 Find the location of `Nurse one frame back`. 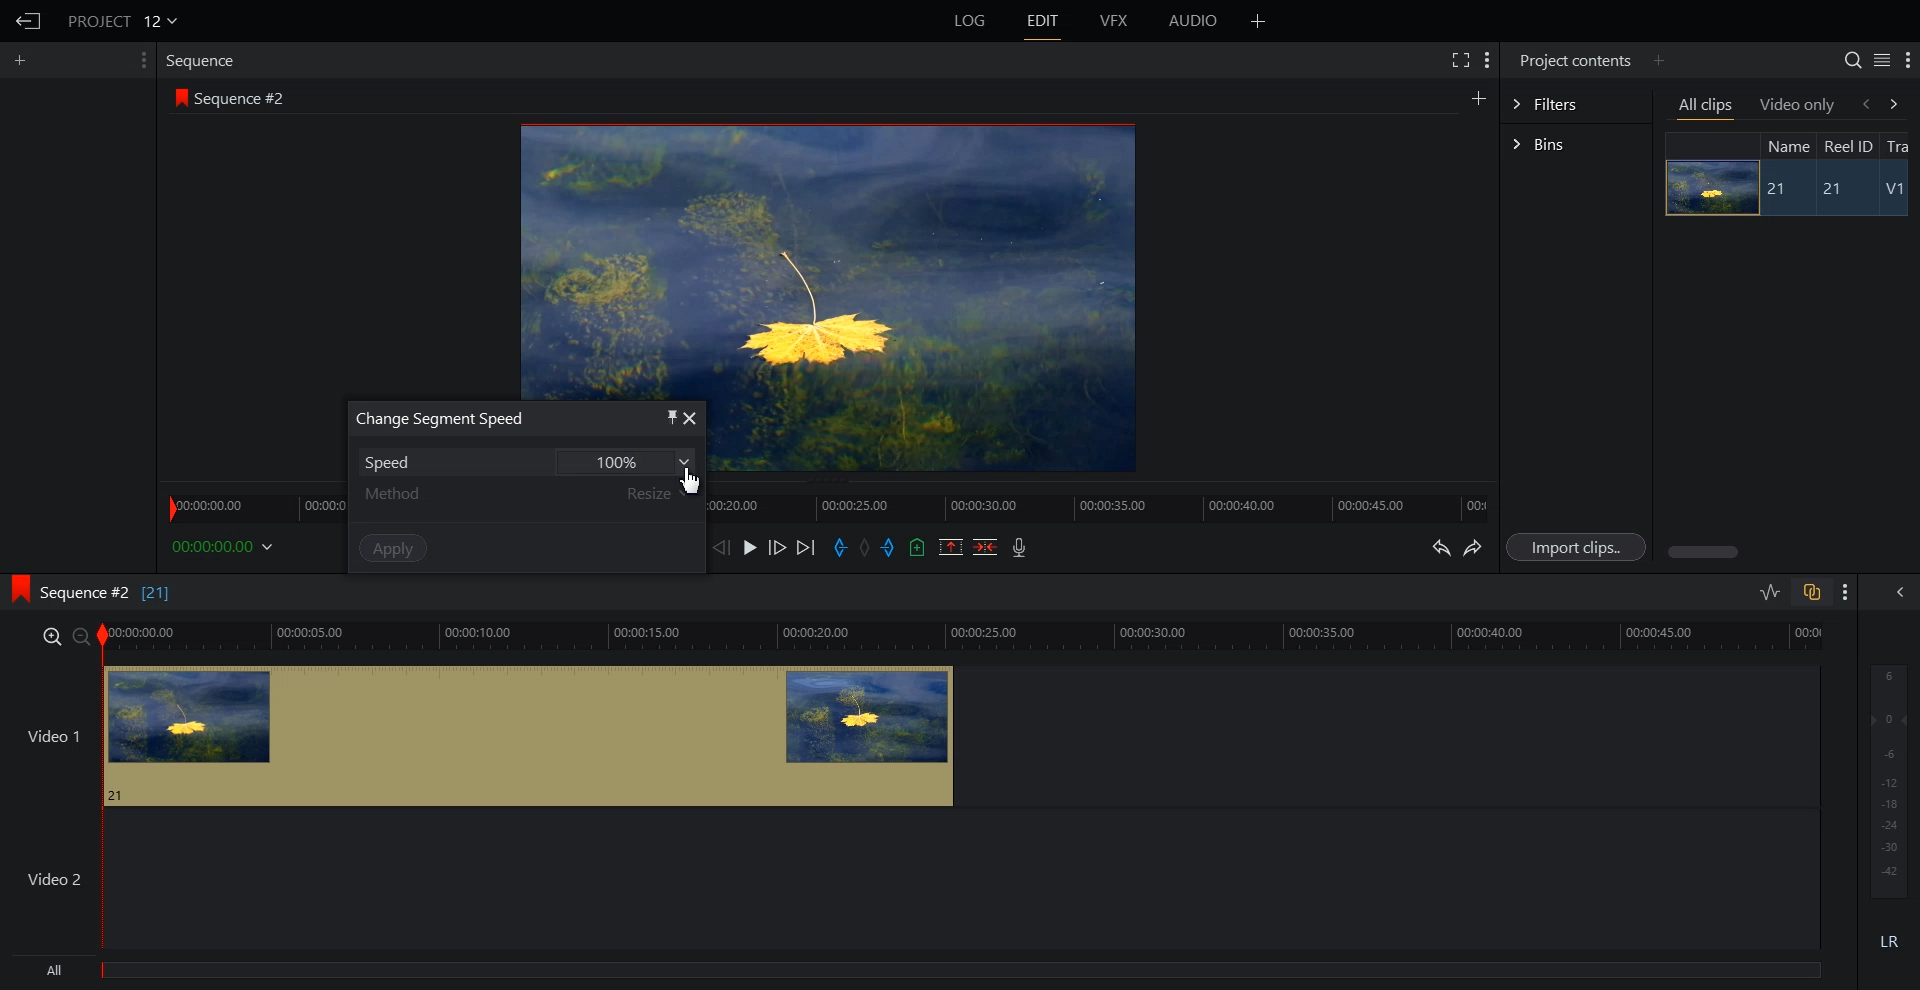

Nurse one frame back is located at coordinates (722, 547).